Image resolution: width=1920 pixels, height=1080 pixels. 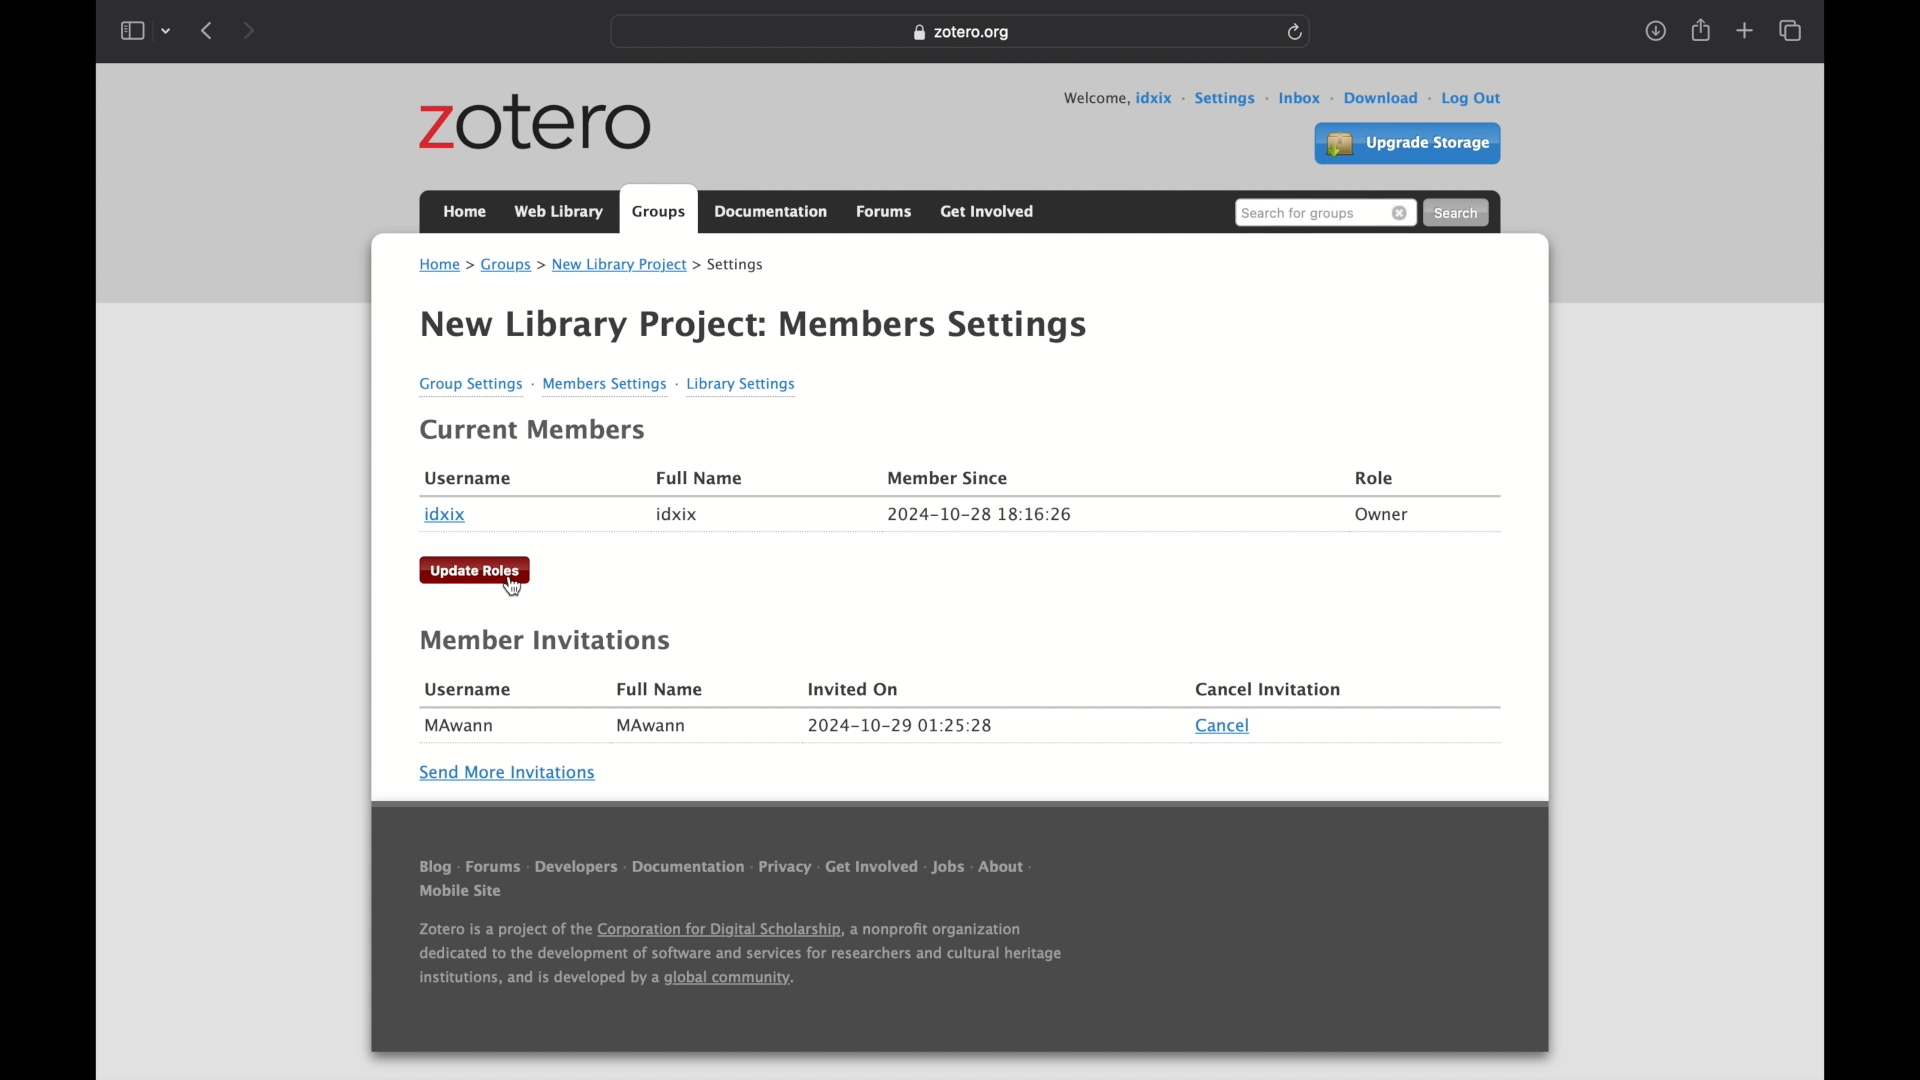 What do you see at coordinates (1699, 30) in the screenshot?
I see `share` at bounding box center [1699, 30].